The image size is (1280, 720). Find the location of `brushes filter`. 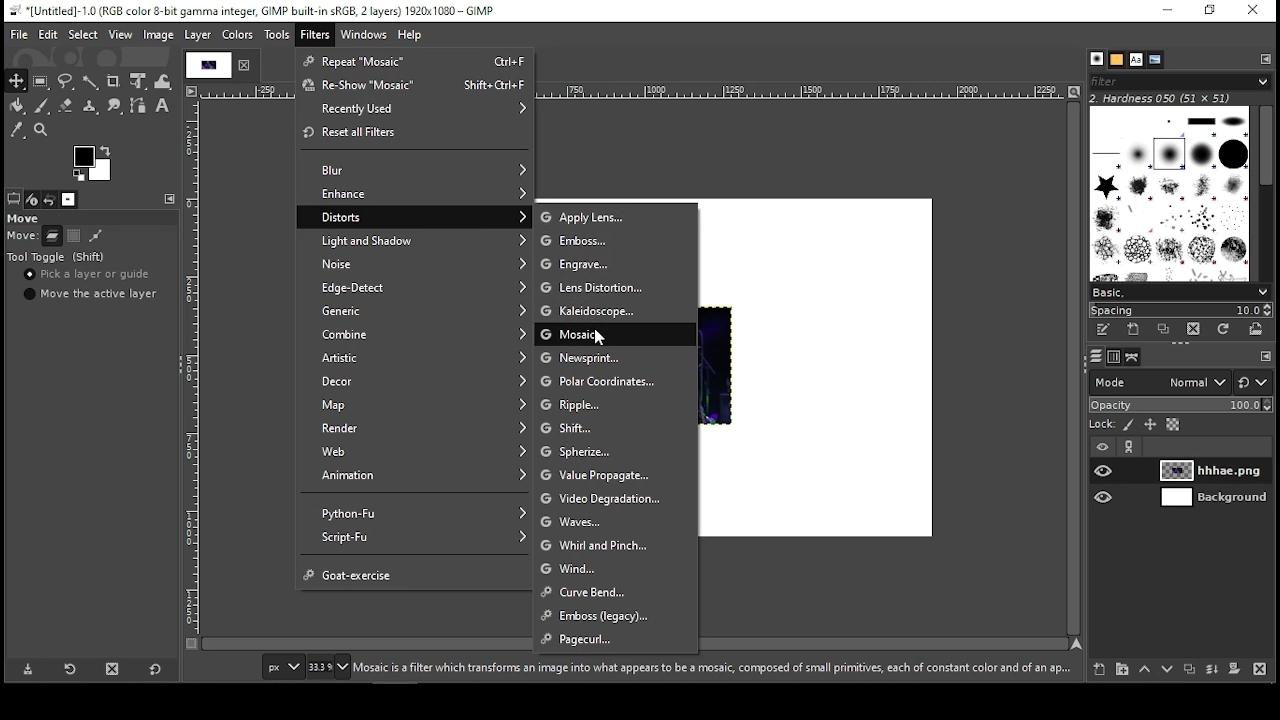

brushes filter is located at coordinates (1180, 81).